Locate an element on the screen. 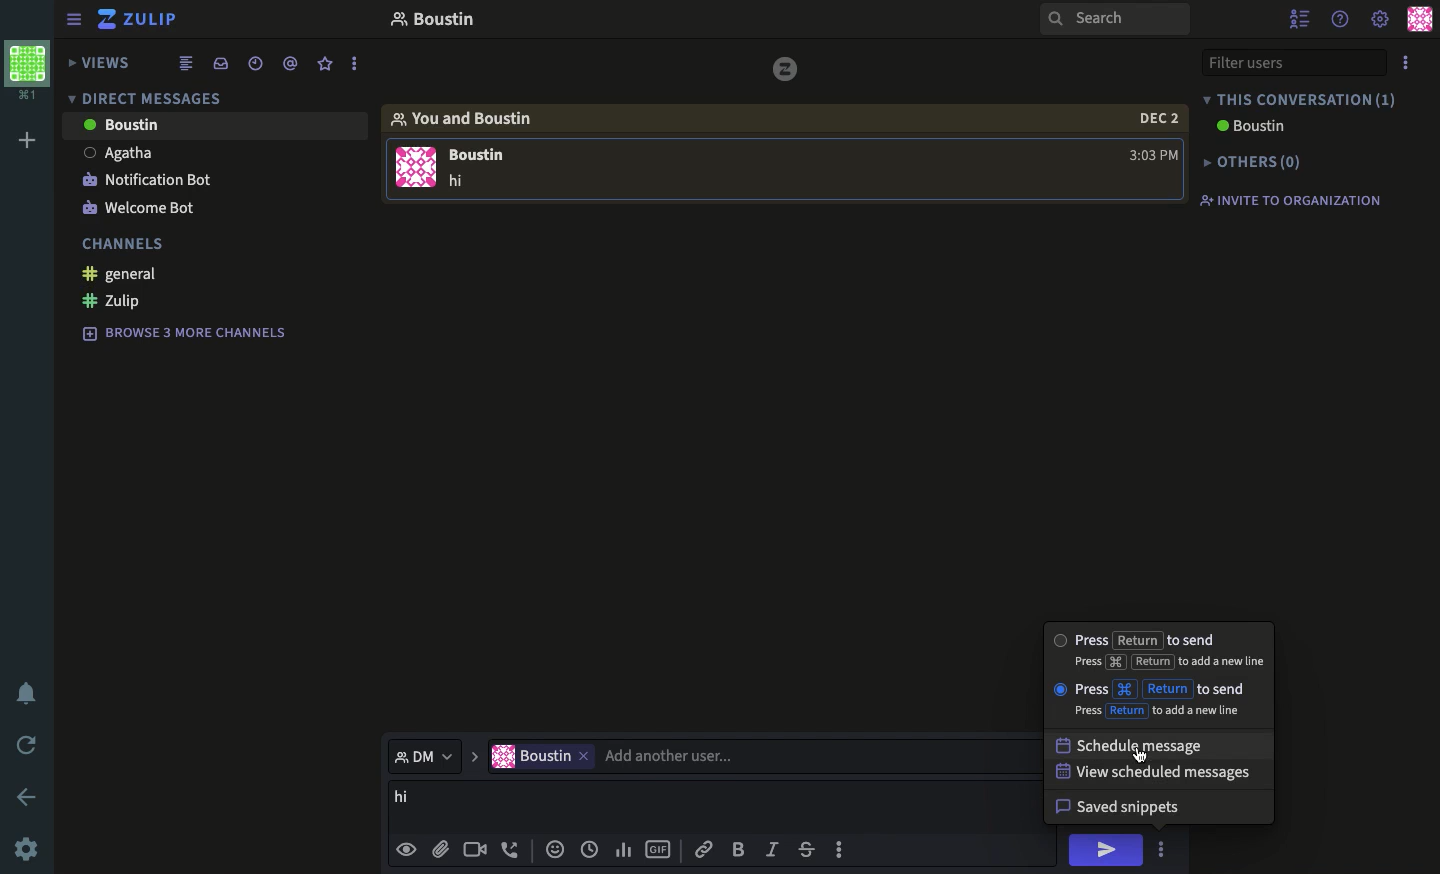  zulip is located at coordinates (138, 19).